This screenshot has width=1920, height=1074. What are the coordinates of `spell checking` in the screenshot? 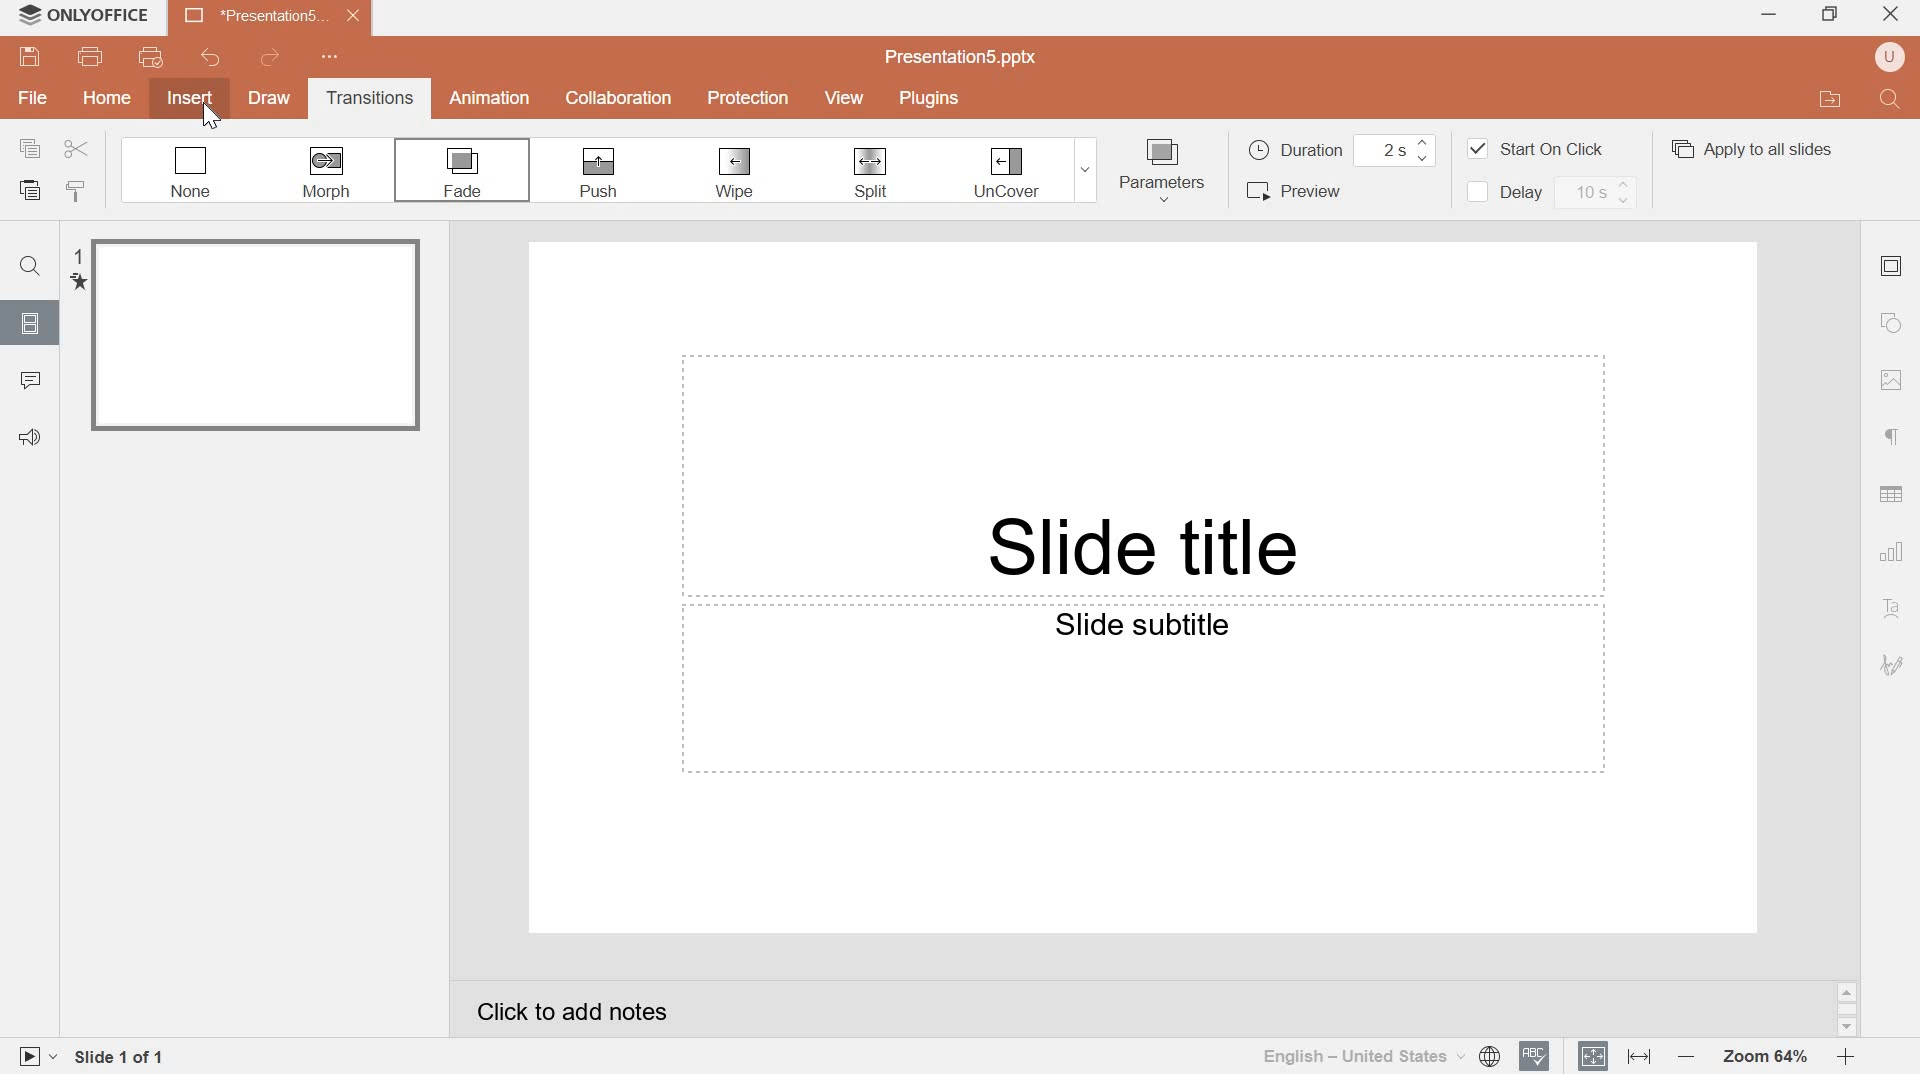 It's located at (1535, 1056).